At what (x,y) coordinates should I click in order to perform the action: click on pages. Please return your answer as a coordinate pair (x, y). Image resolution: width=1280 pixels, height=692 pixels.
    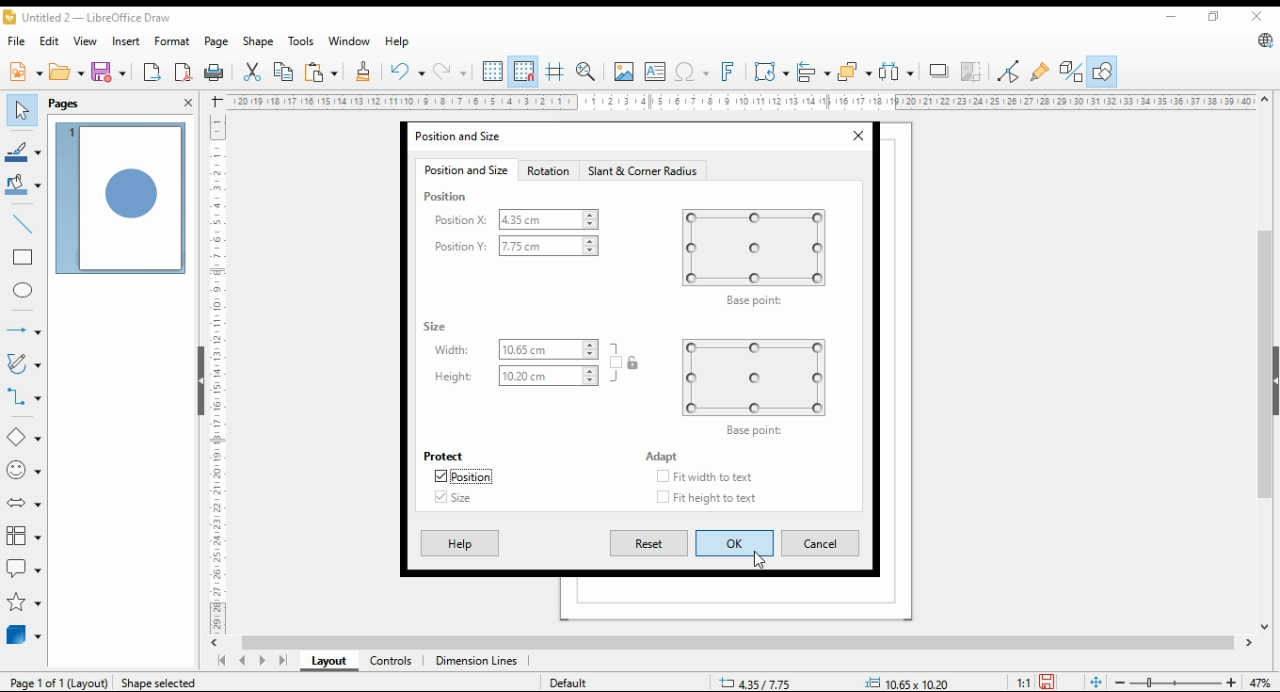
    Looking at the image, I should click on (64, 105).